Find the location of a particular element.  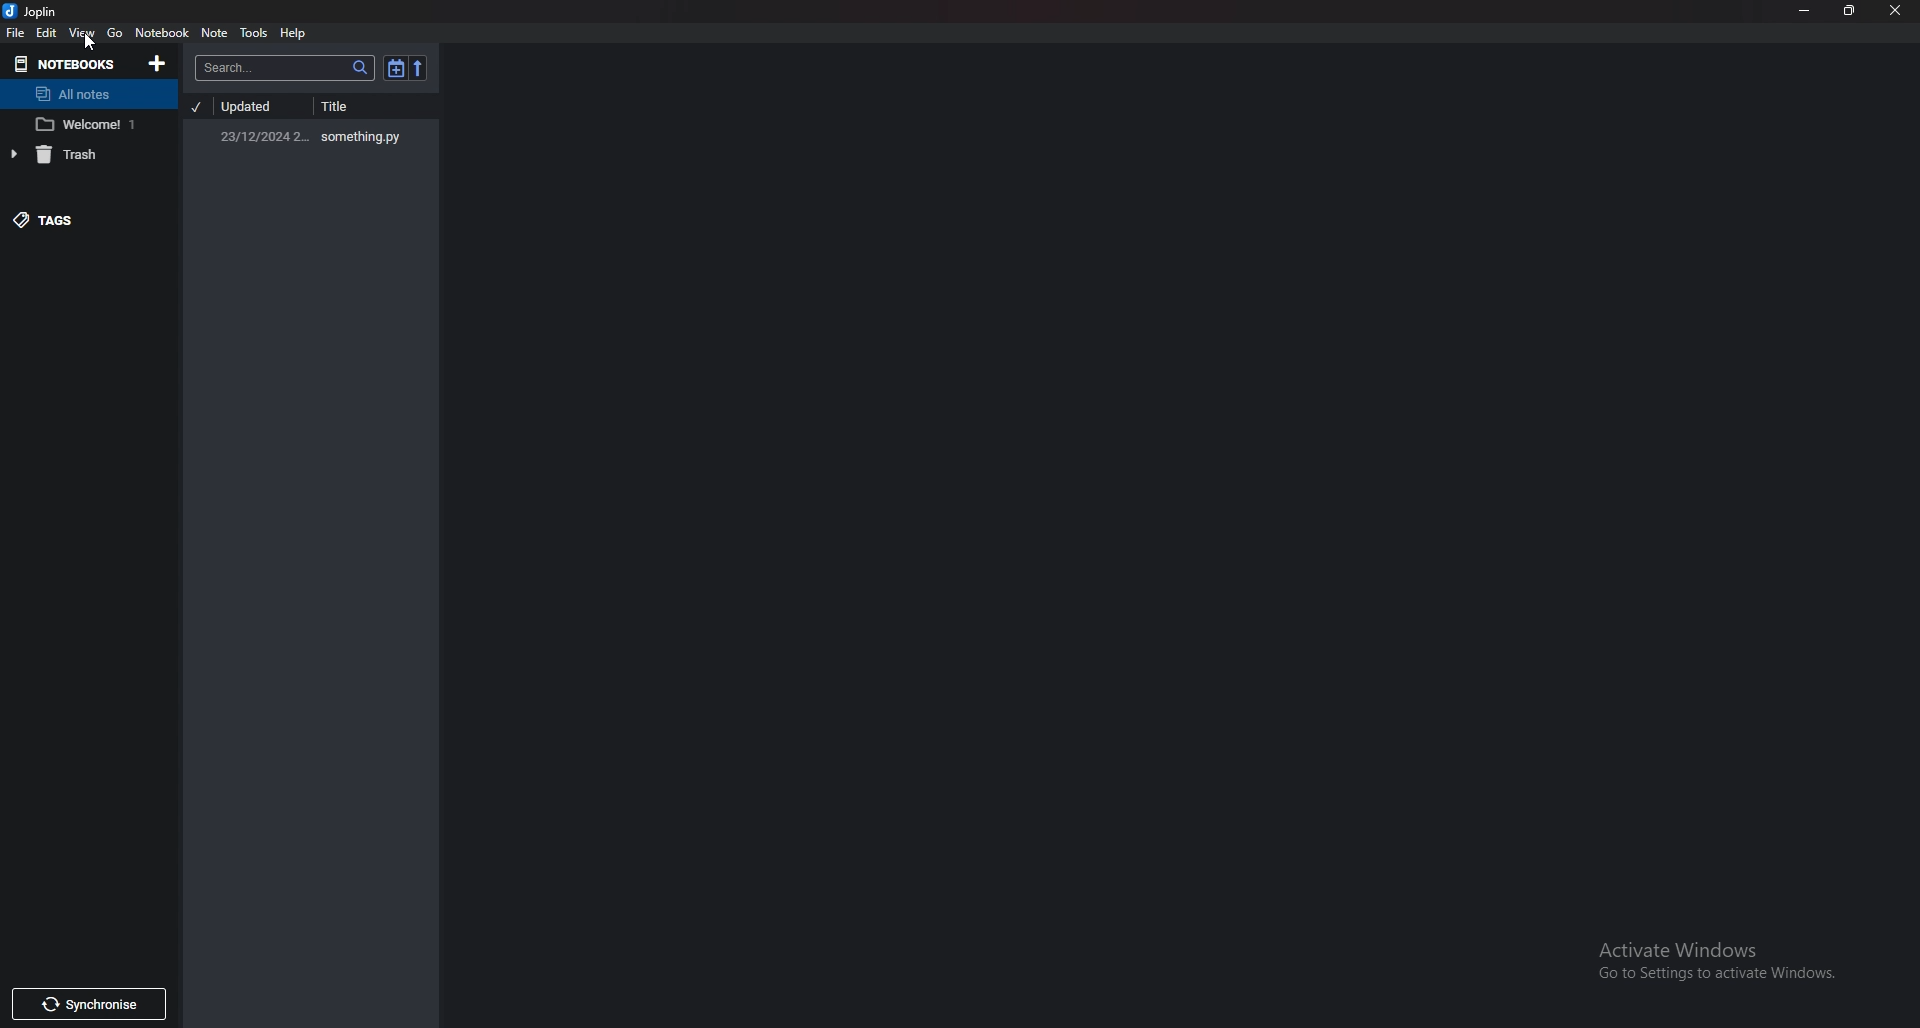

cursor is located at coordinates (88, 42).